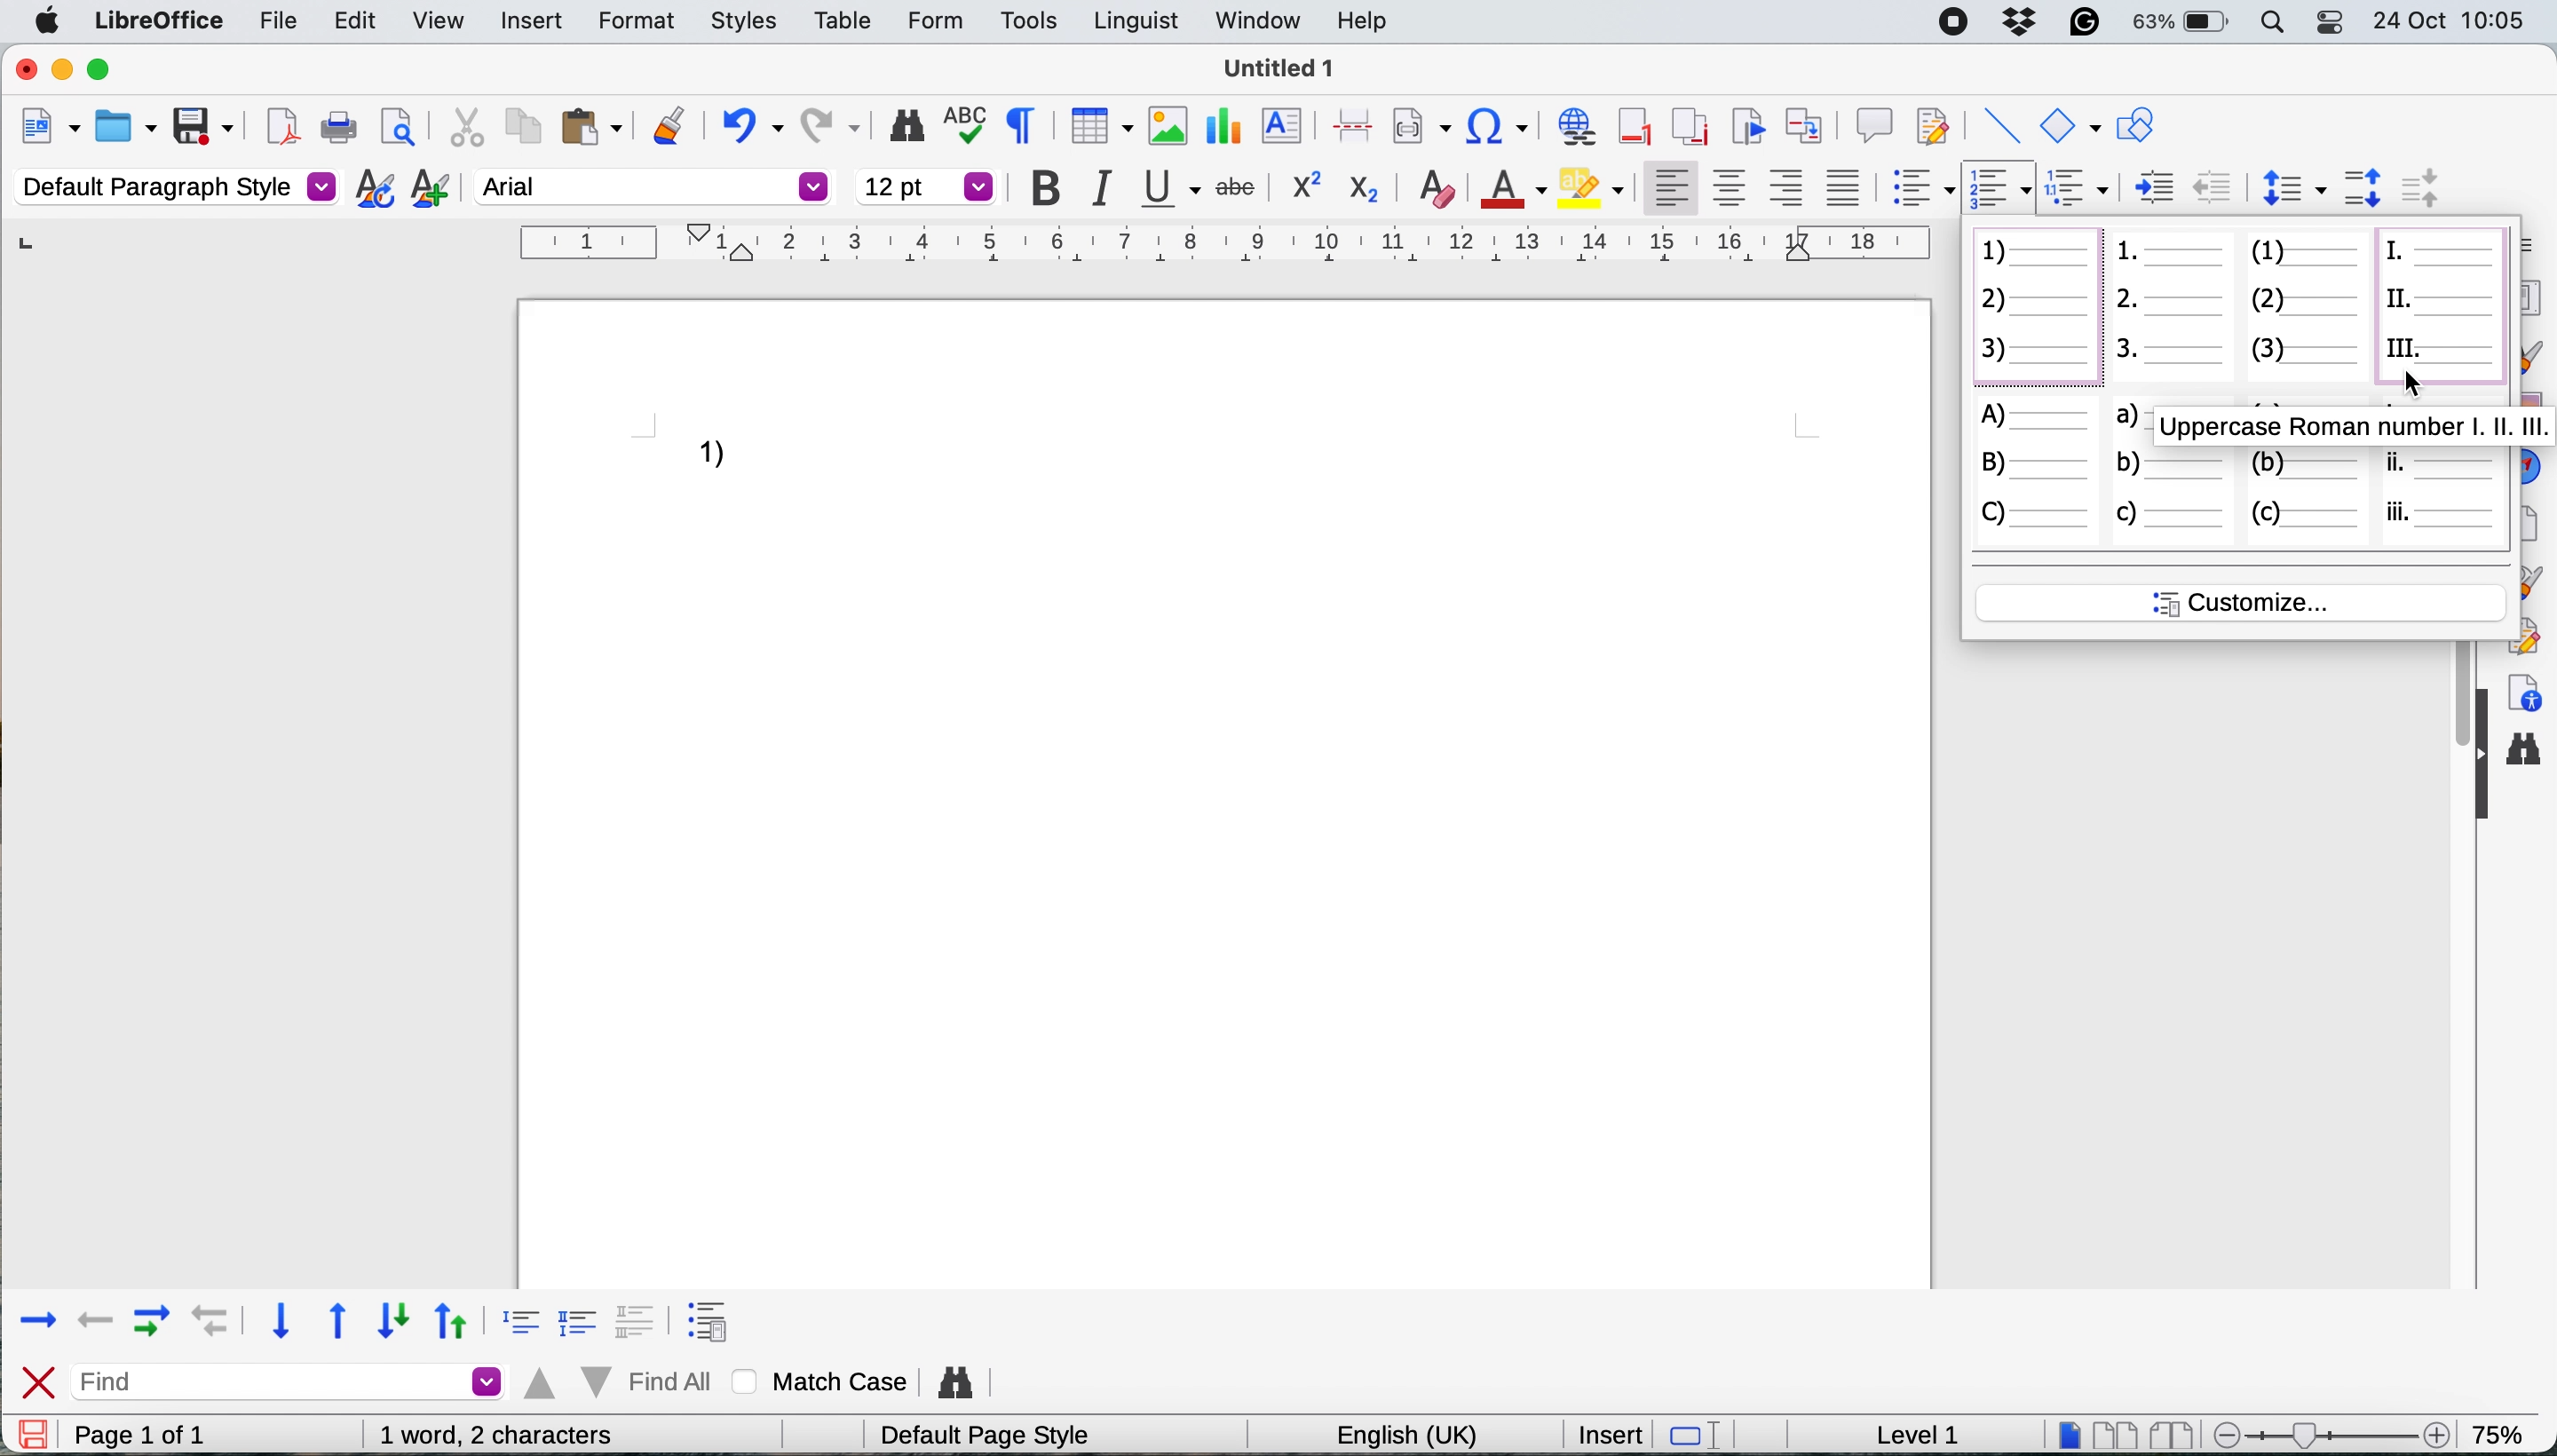 This screenshot has width=2557, height=1456. Describe the element at coordinates (927, 186) in the screenshot. I see `font size` at that location.